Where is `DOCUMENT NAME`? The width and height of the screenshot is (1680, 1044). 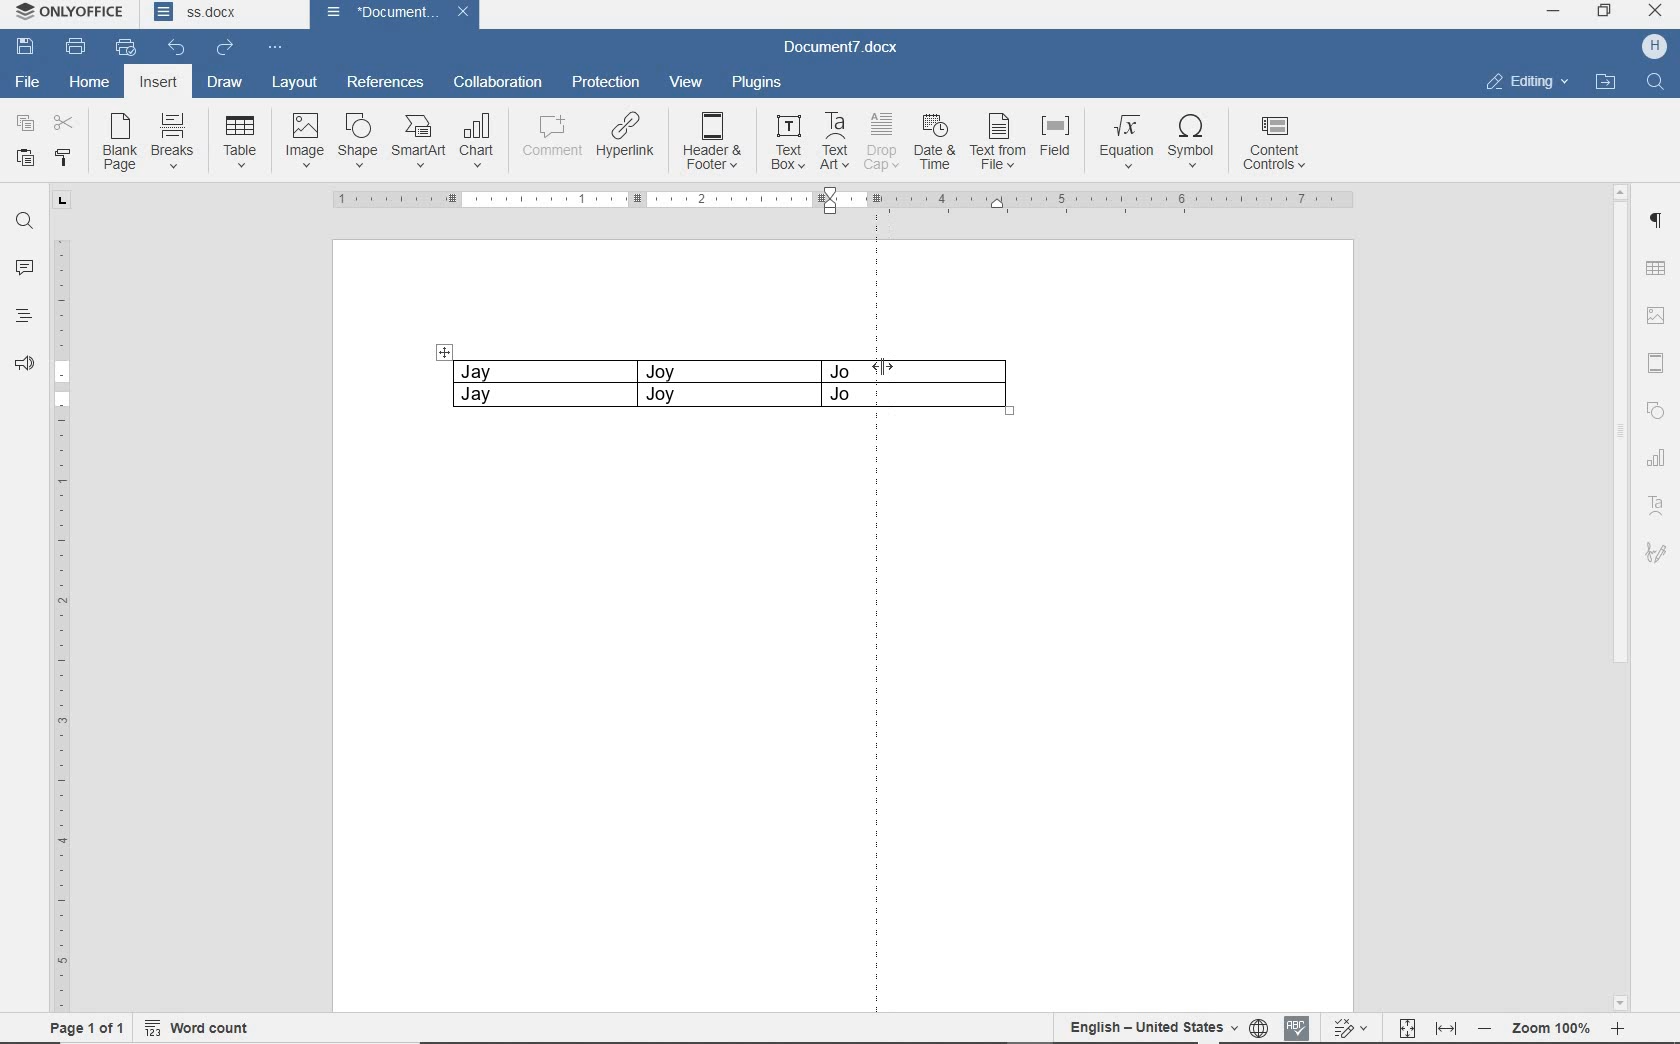 DOCUMENT NAME is located at coordinates (845, 50).